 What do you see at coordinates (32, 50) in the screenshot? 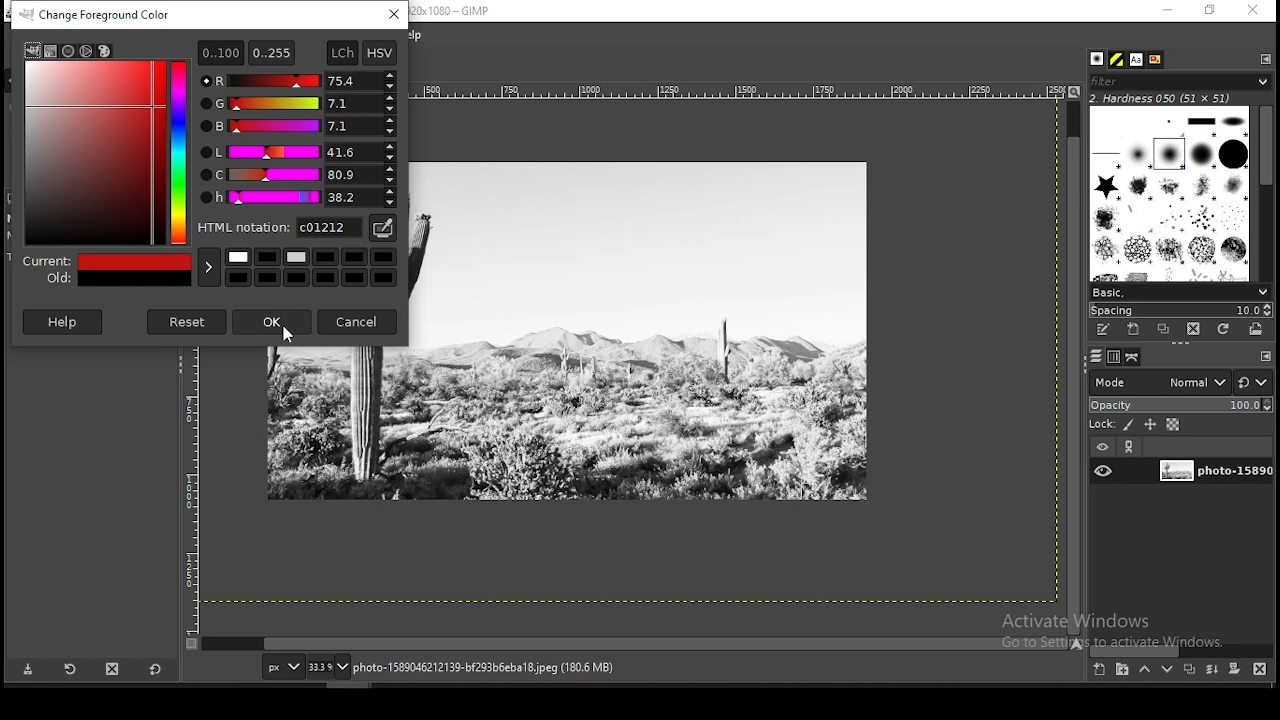
I see `gimp` at bounding box center [32, 50].